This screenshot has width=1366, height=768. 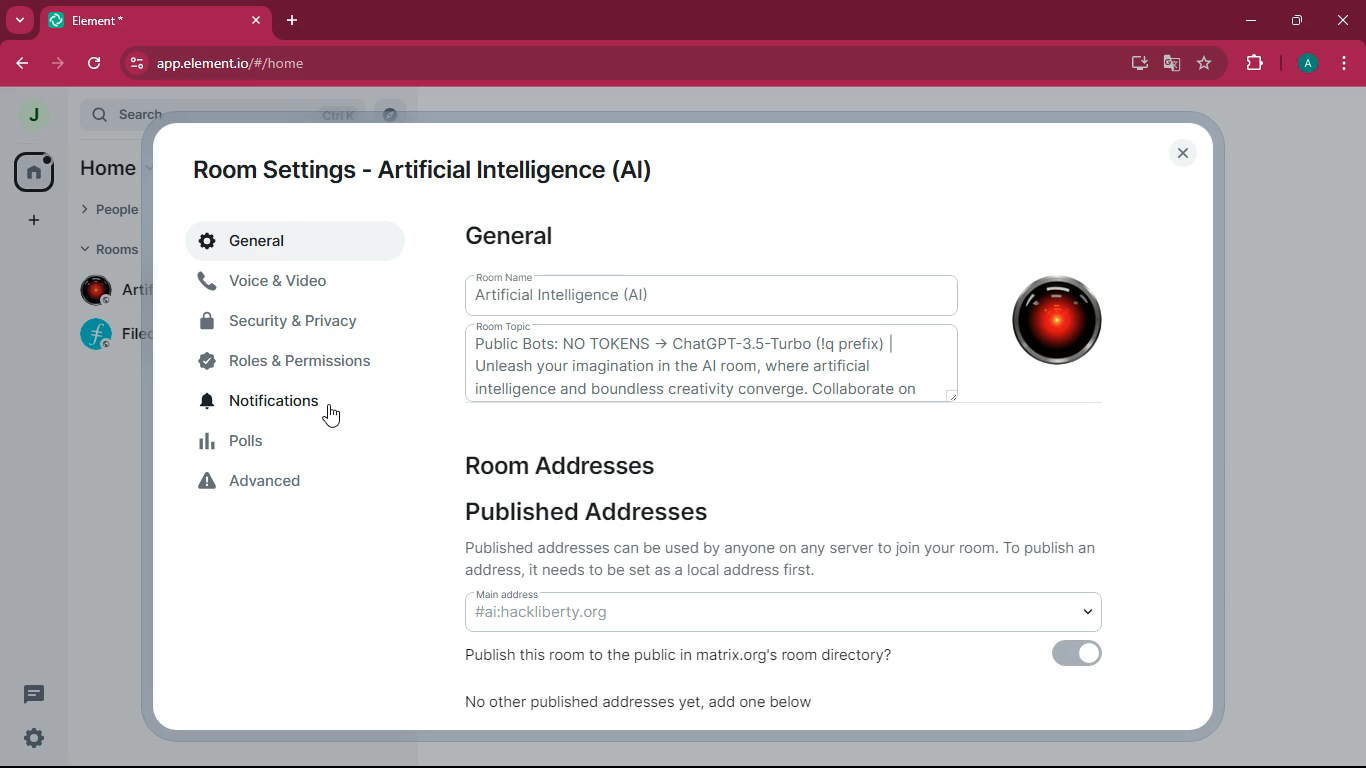 I want to click on forward, so click(x=59, y=63).